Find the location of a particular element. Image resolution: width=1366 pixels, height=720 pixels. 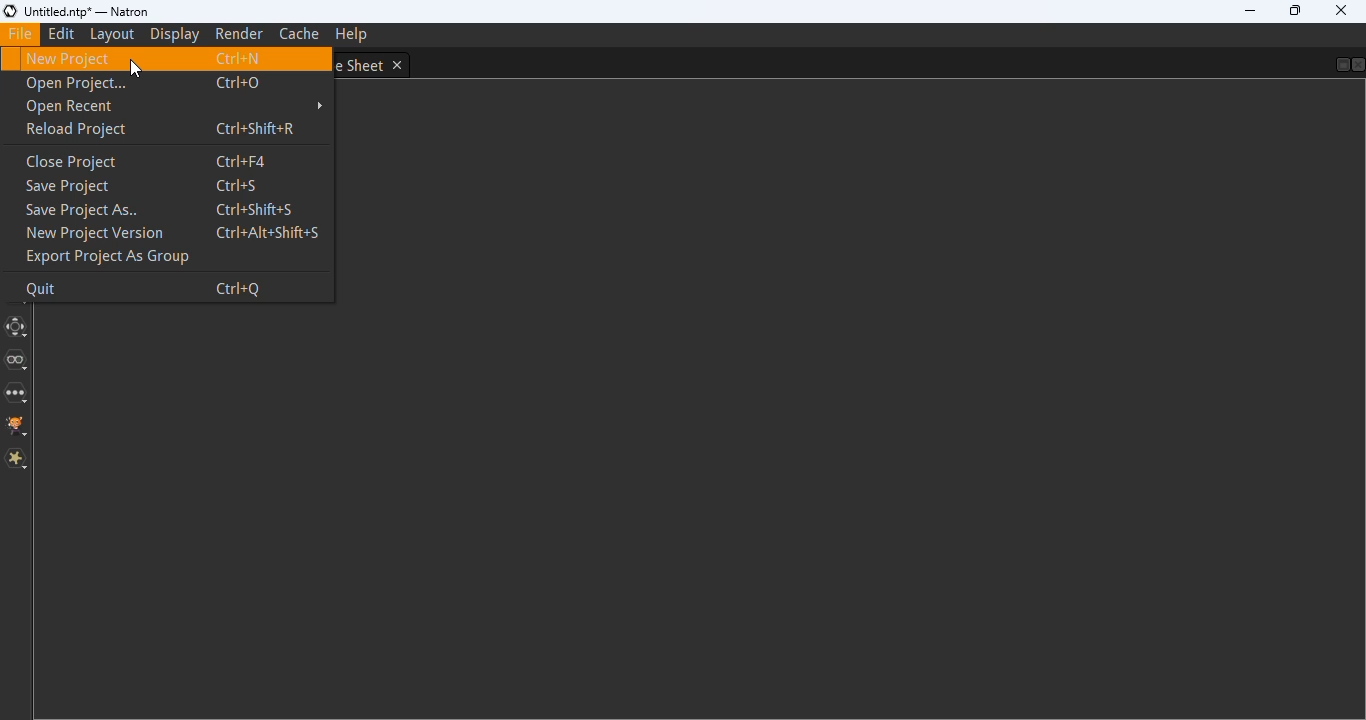

quit is located at coordinates (167, 290).